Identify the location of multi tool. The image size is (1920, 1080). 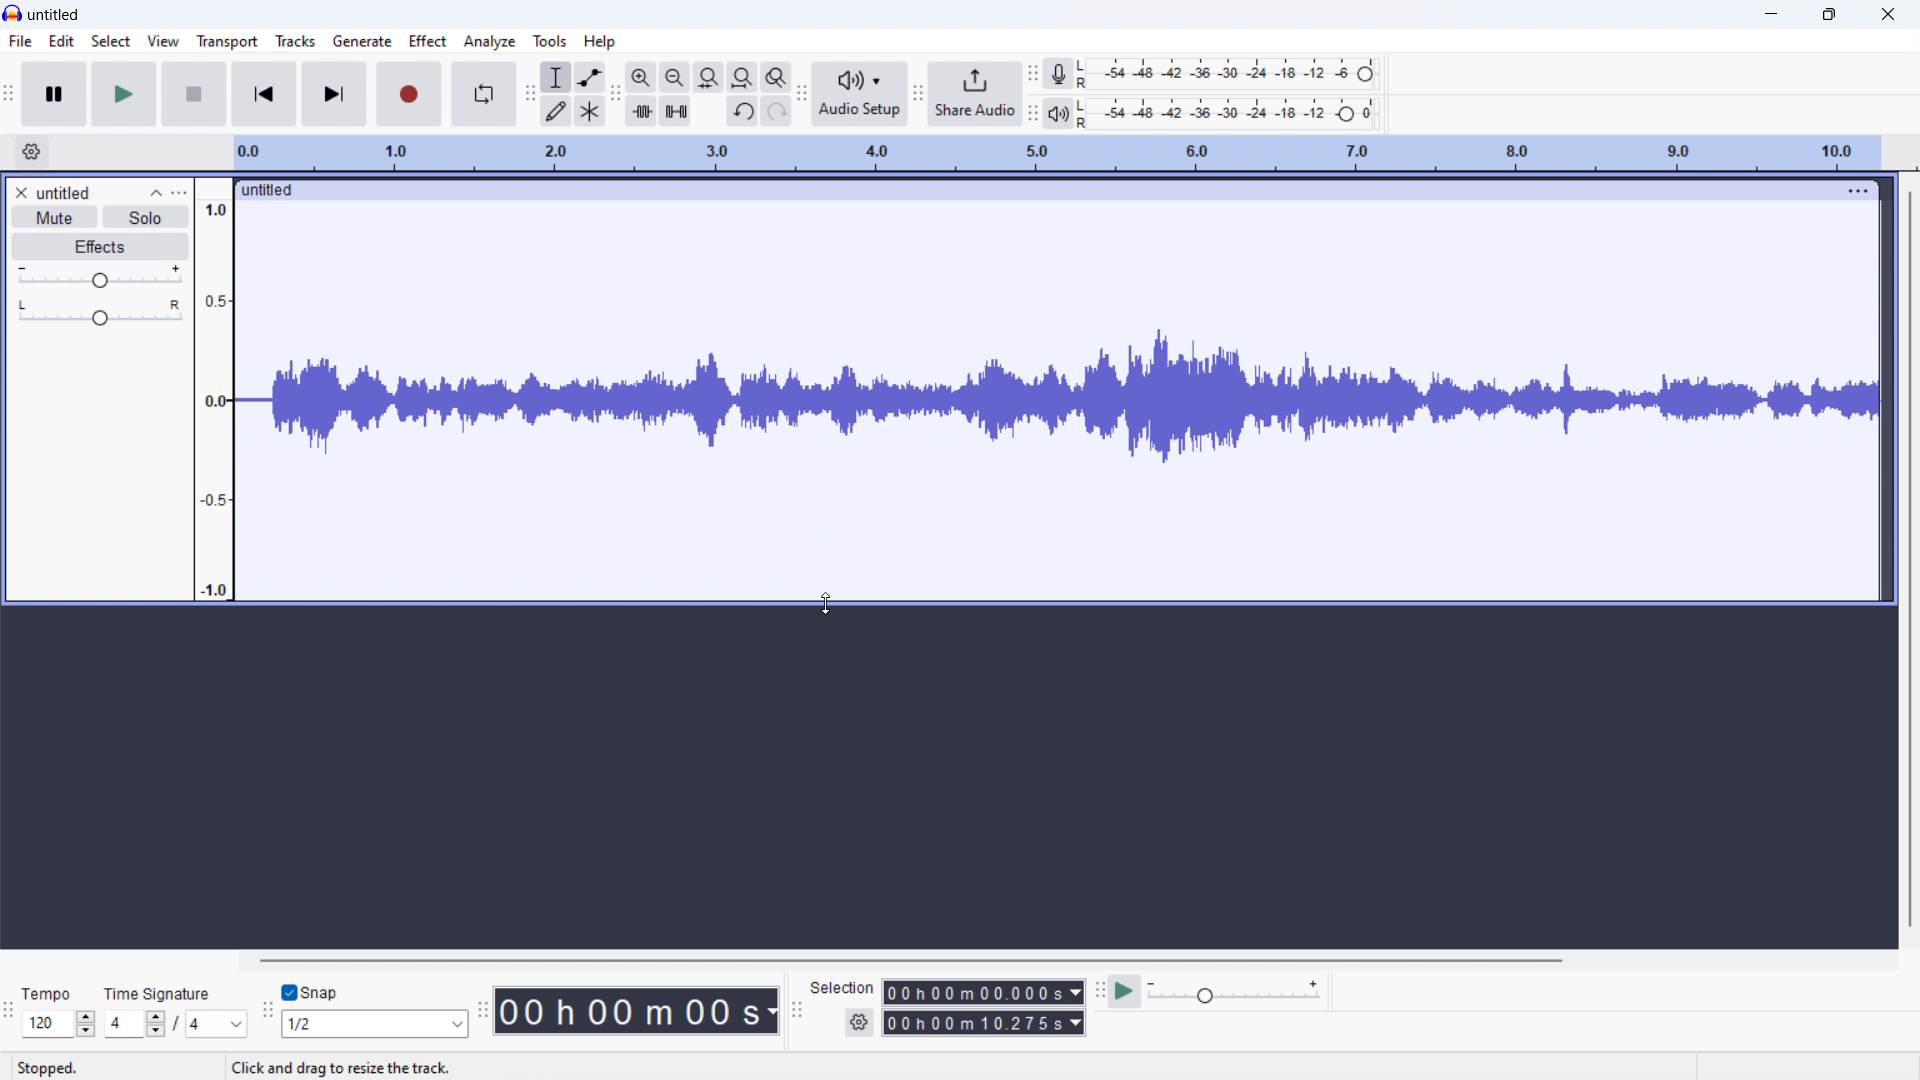
(590, 111).